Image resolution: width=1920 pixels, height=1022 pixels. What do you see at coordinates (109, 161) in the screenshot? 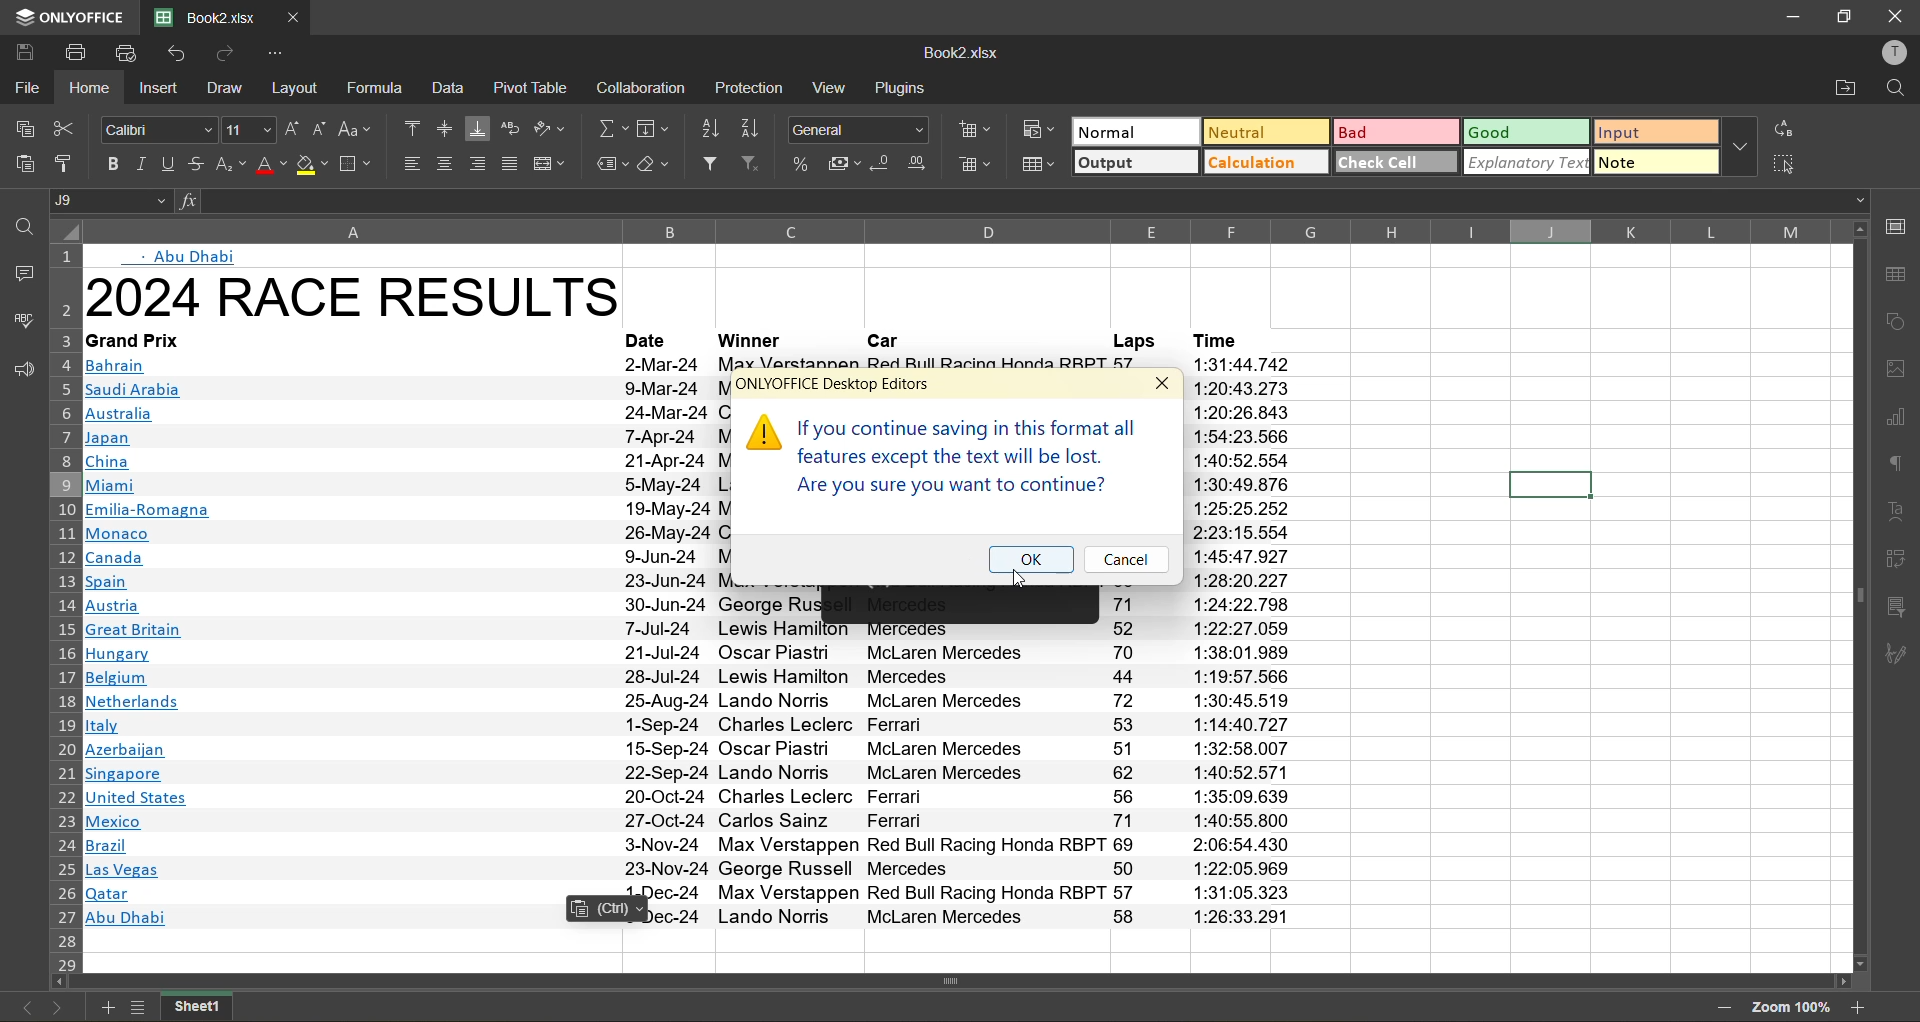
I see `bold` at bounding box center [109, 161].